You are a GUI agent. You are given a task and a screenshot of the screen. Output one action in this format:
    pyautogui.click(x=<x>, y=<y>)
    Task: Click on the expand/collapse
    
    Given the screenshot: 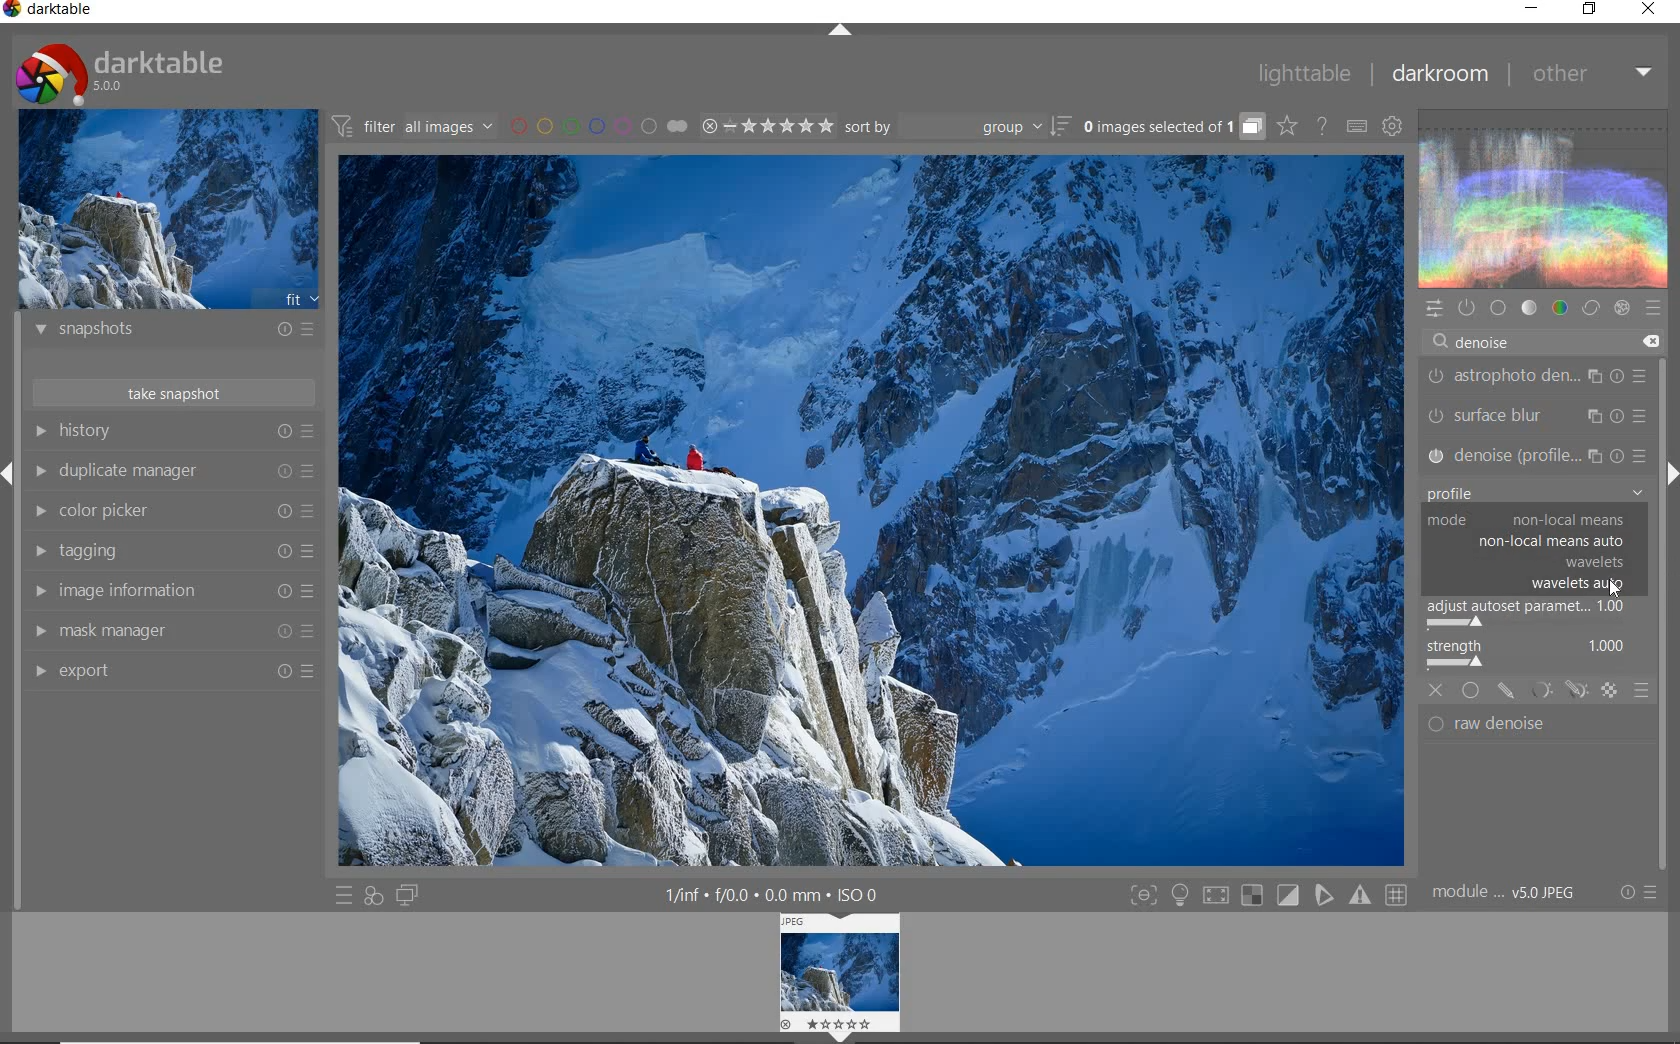 What is the action you would take?
    pyautogui.click(x=838, y=31)
    